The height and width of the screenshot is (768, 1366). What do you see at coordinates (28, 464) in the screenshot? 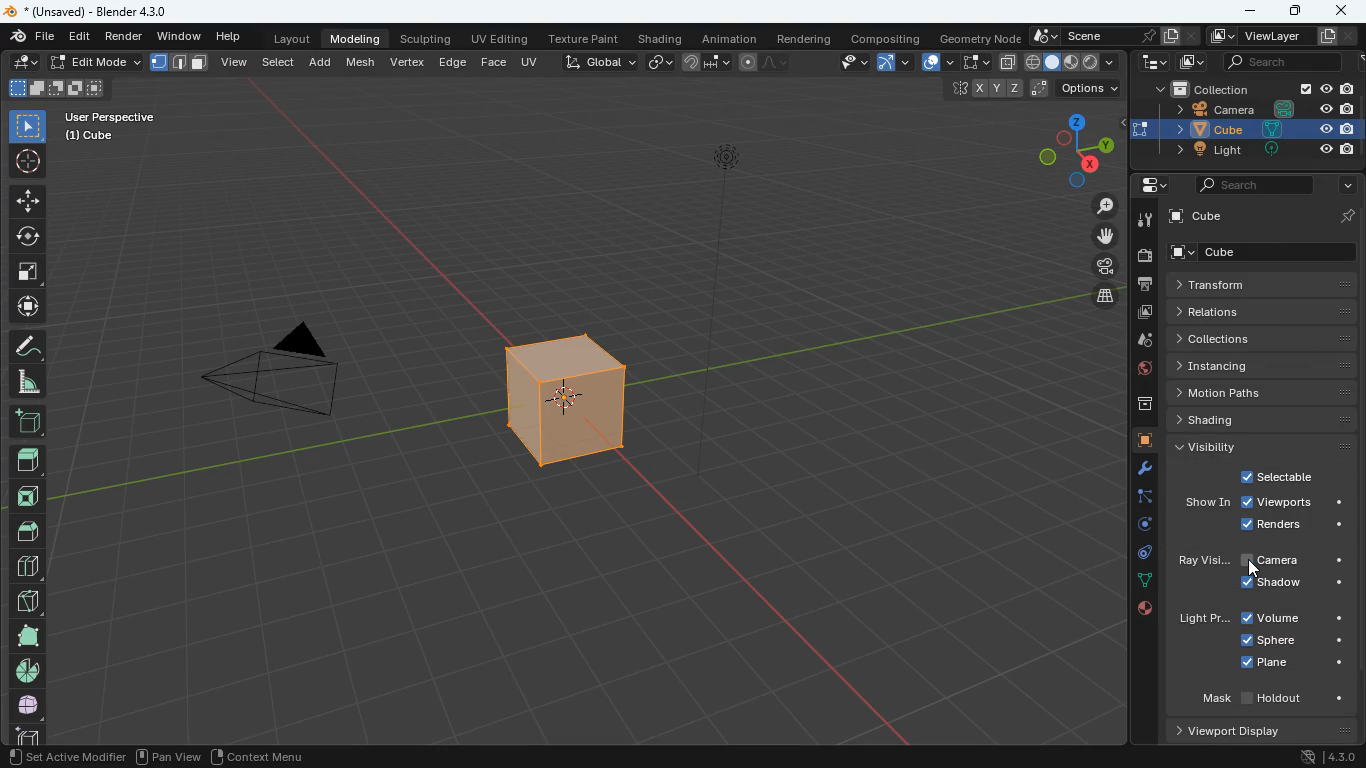
I see `fiilled` at bounding box center [28, 464].